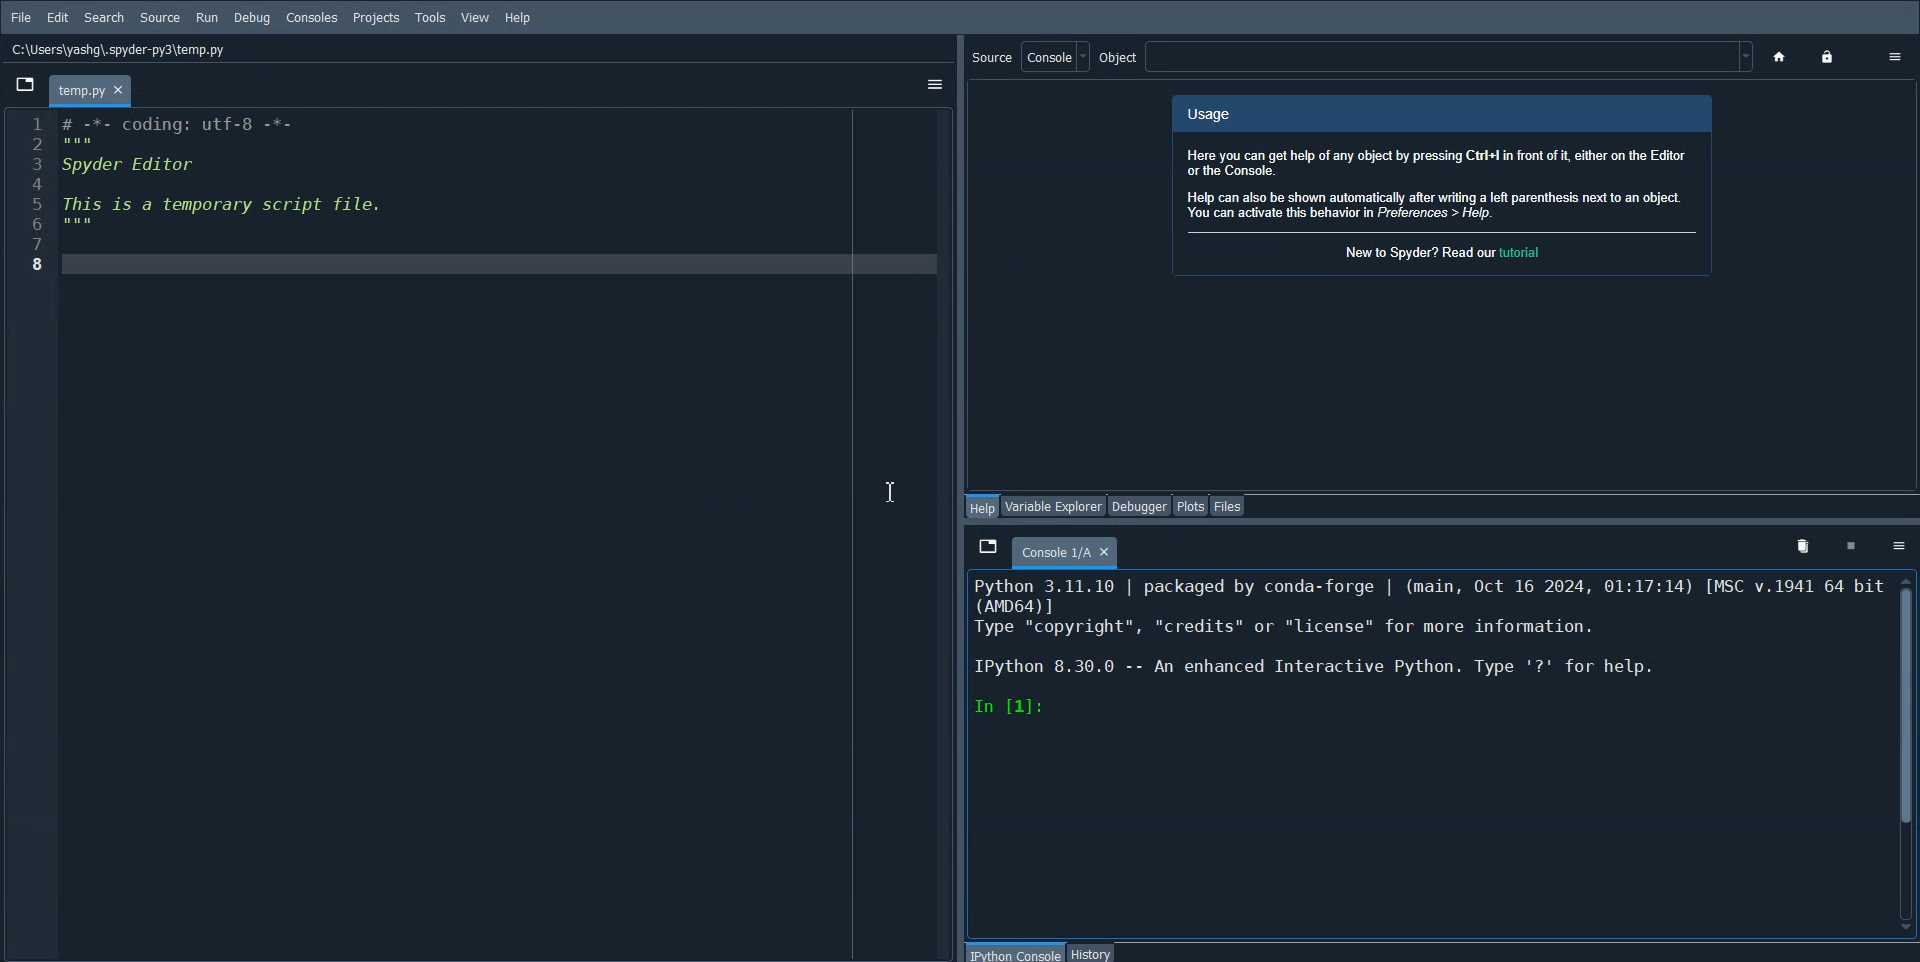 The height and width of the screenshot is (962, 1920). Describe the element at coordinates (1227, 505) in the screenshot. I see `Files` at that location.